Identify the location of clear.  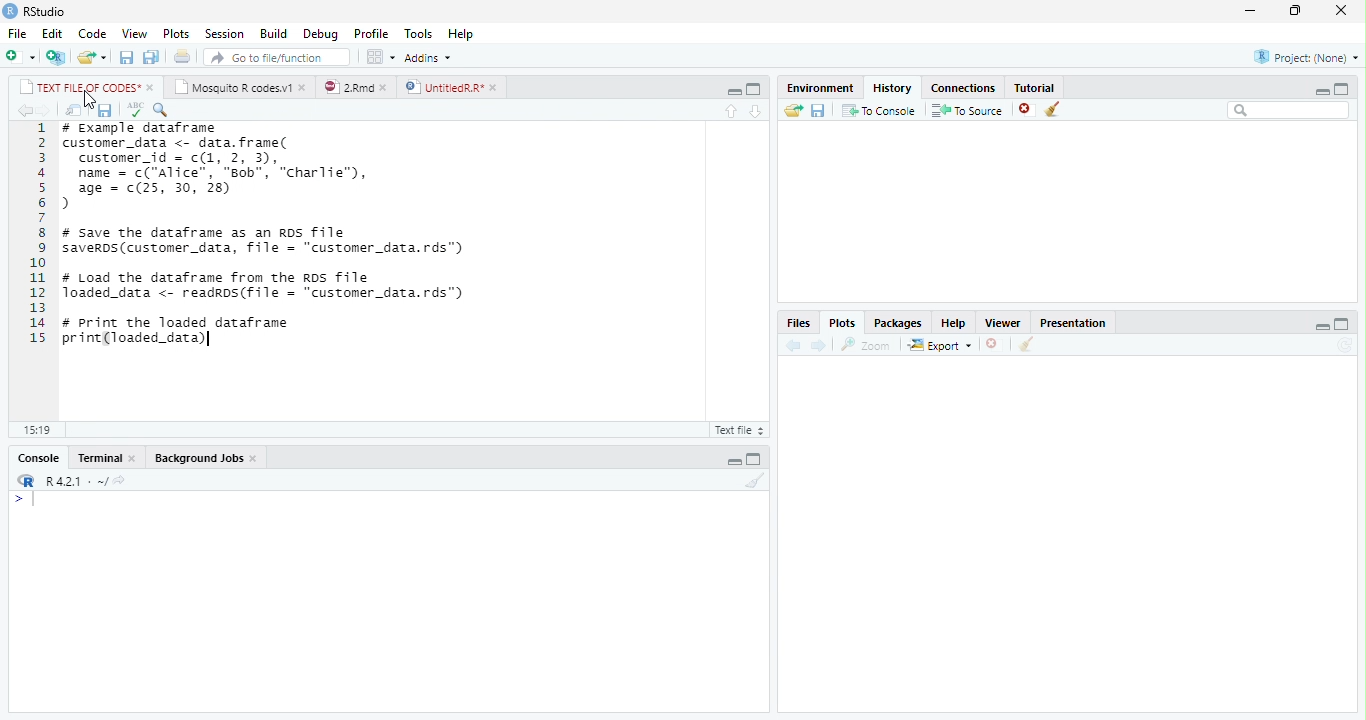
(756, 480).